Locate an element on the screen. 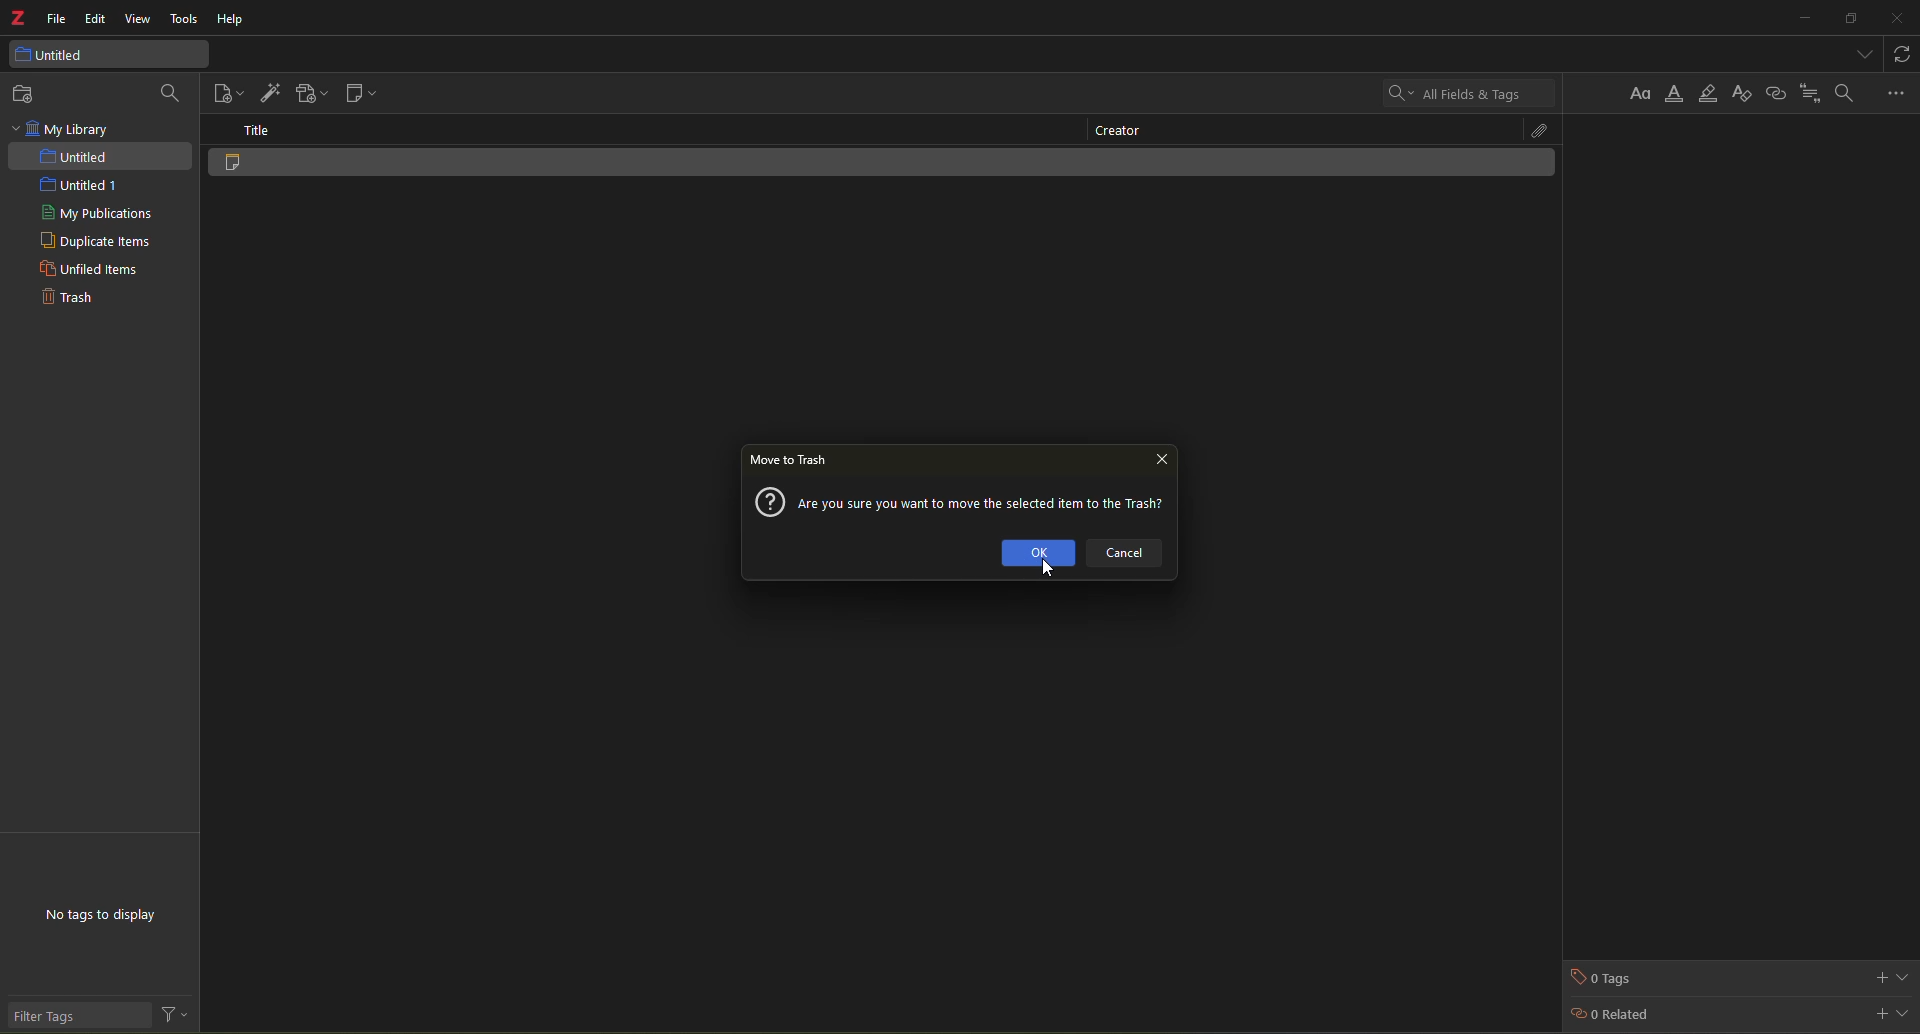  tools is located at coordinates (186, 21).